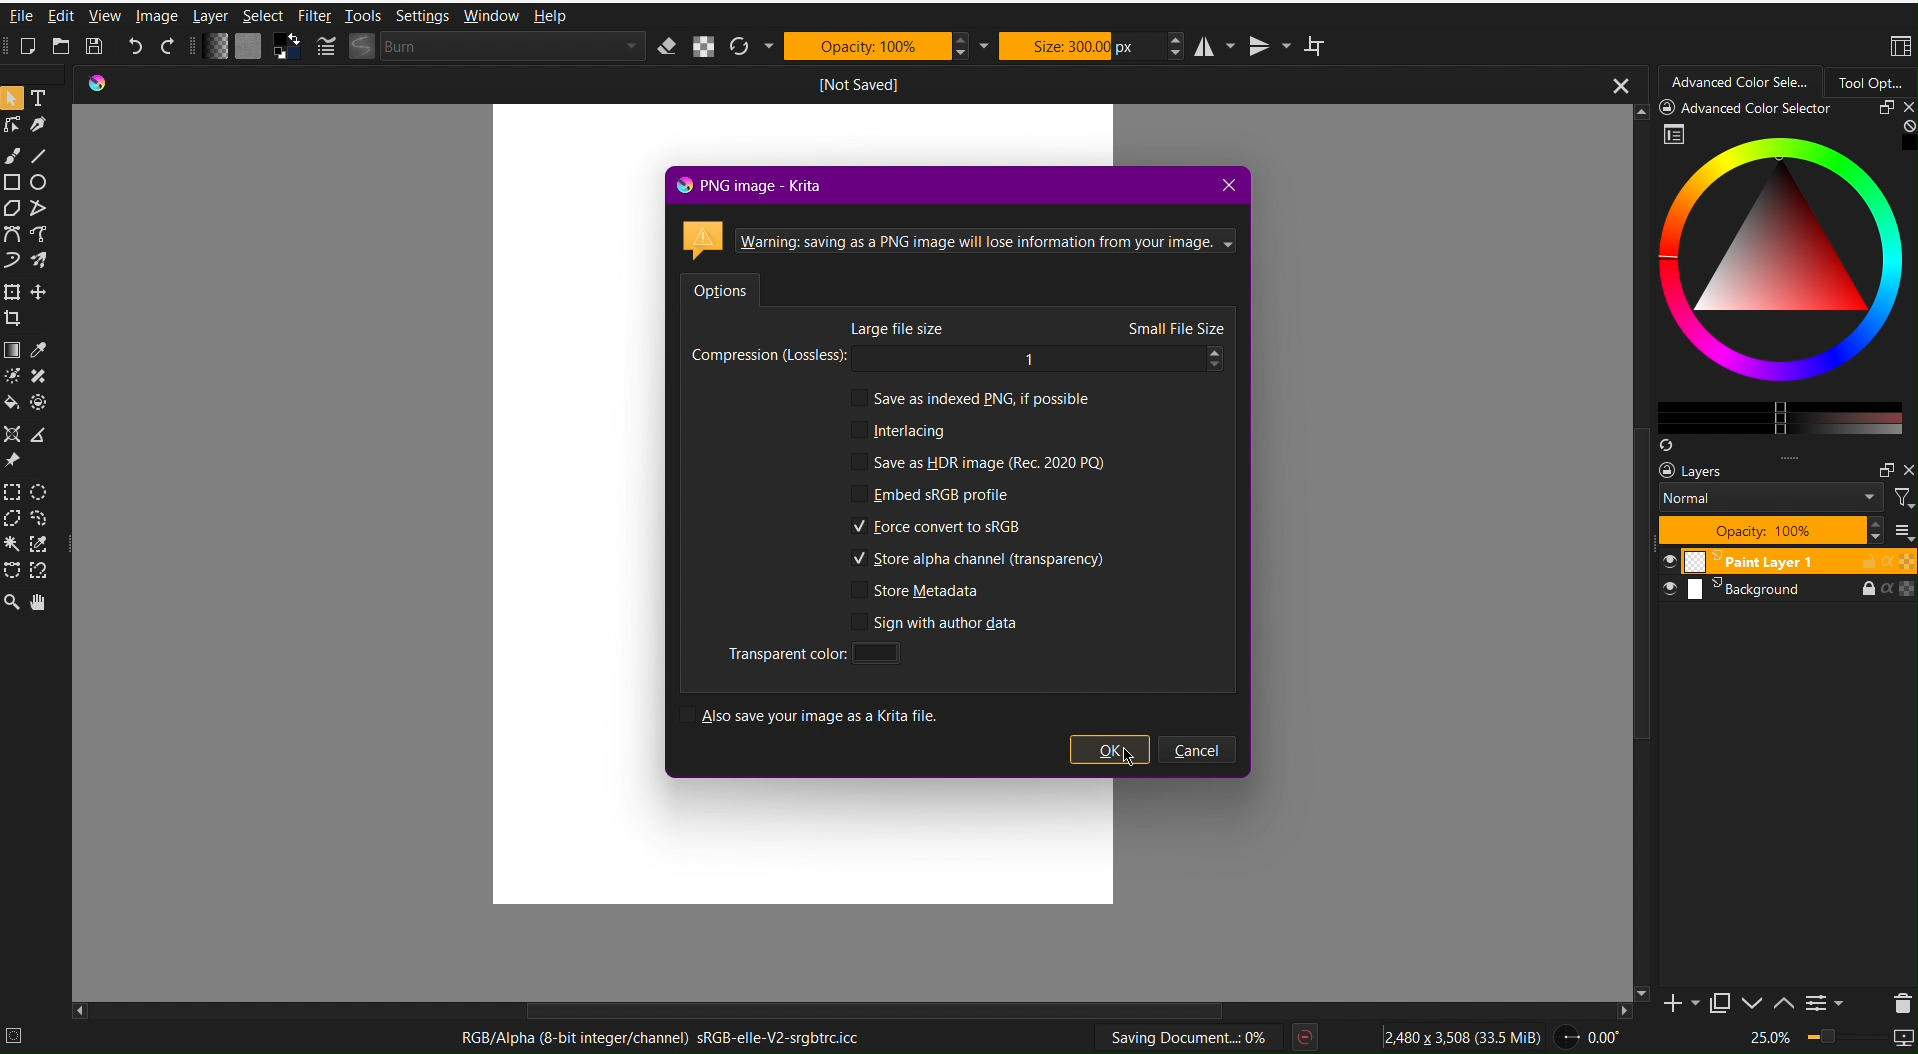 Image resolution: width=1918 pixels, height=1054 pixels. Describe the element at coordinates (107, 17) in the screenshot. I see `View` at that location.